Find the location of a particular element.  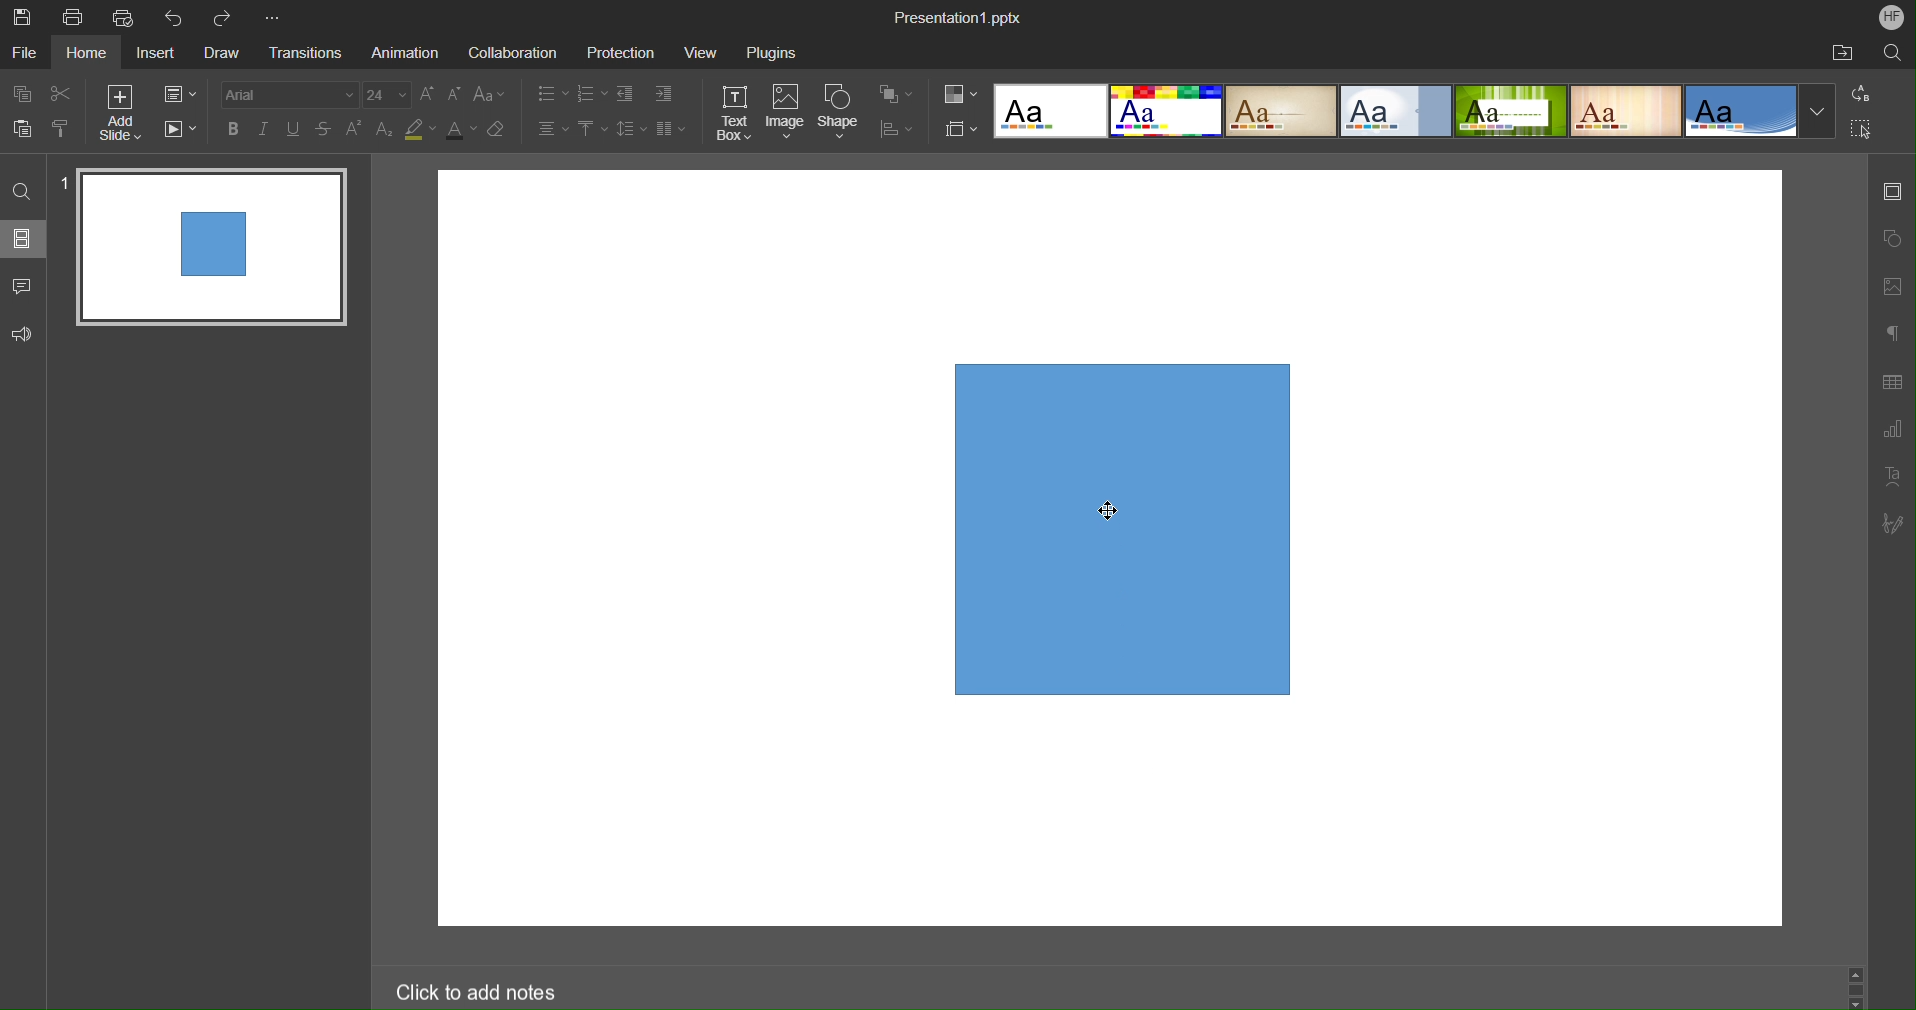

Decrease Indent is located at coordinates (626, 94).